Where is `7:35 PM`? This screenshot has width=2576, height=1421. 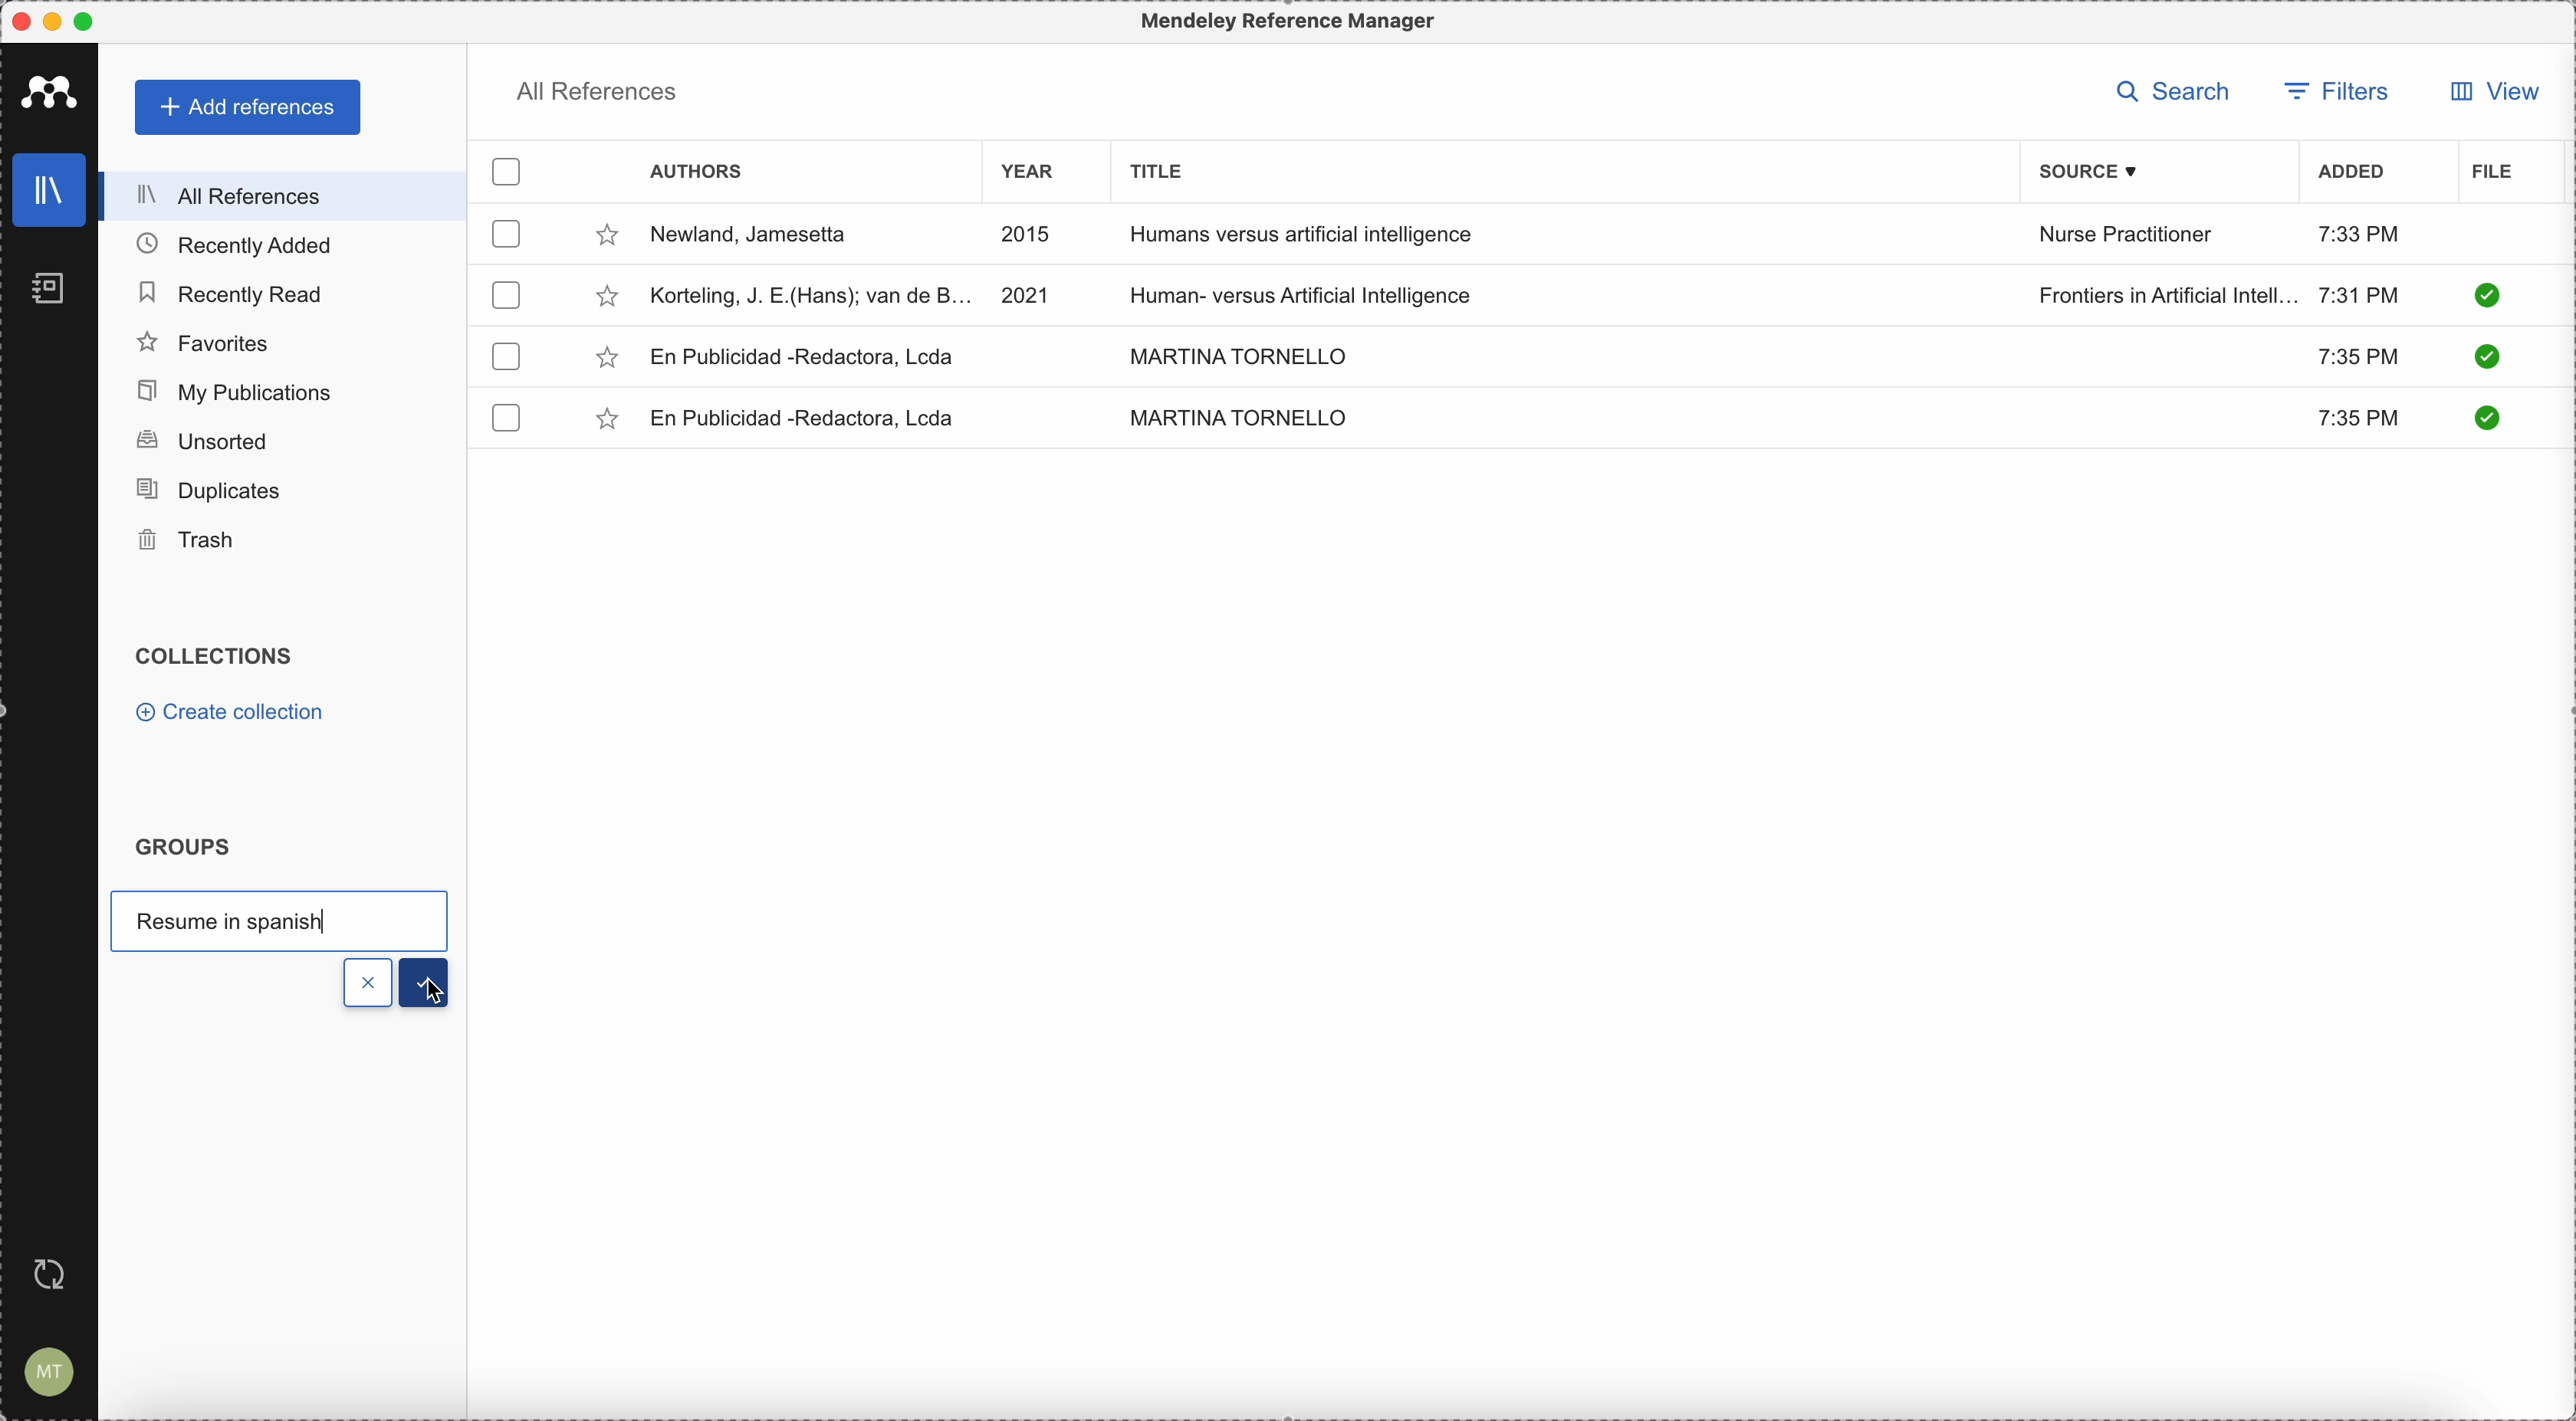
7:35 PM is located at coordinates (2362, 420).